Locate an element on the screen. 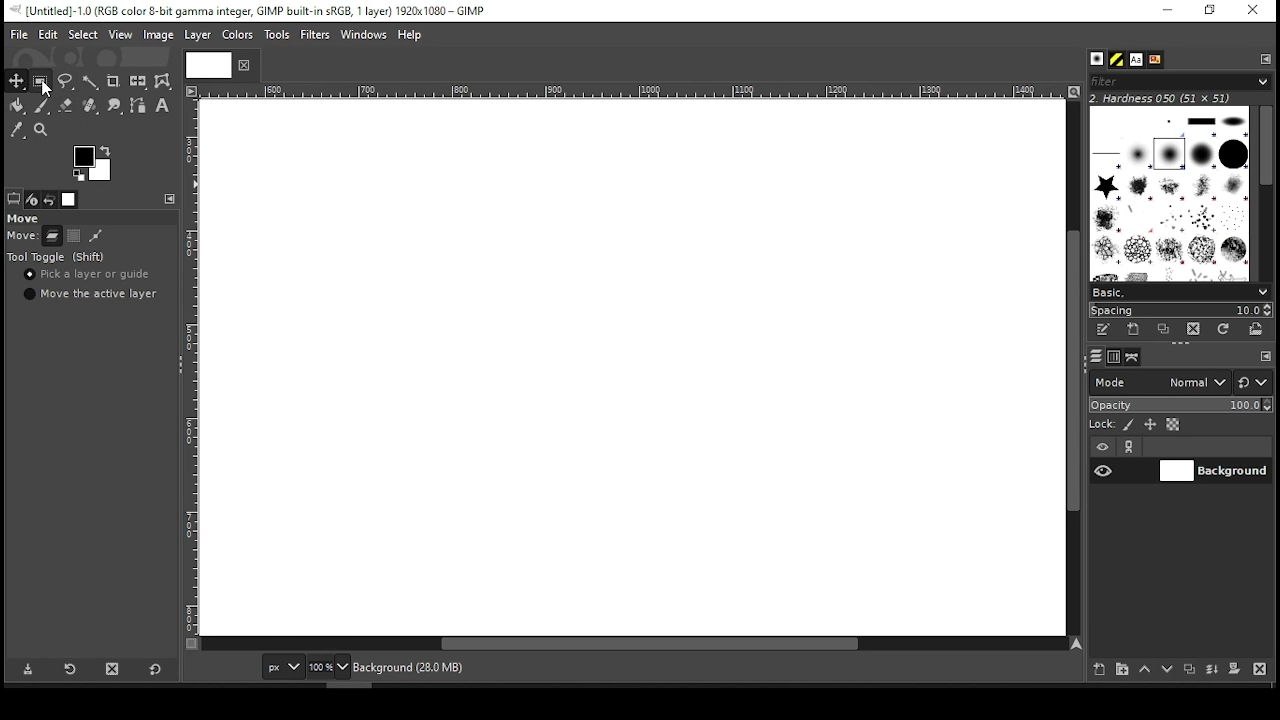 The height and width of the screenshot is (720, 1280). close window is located at coordinates (1252, 11).